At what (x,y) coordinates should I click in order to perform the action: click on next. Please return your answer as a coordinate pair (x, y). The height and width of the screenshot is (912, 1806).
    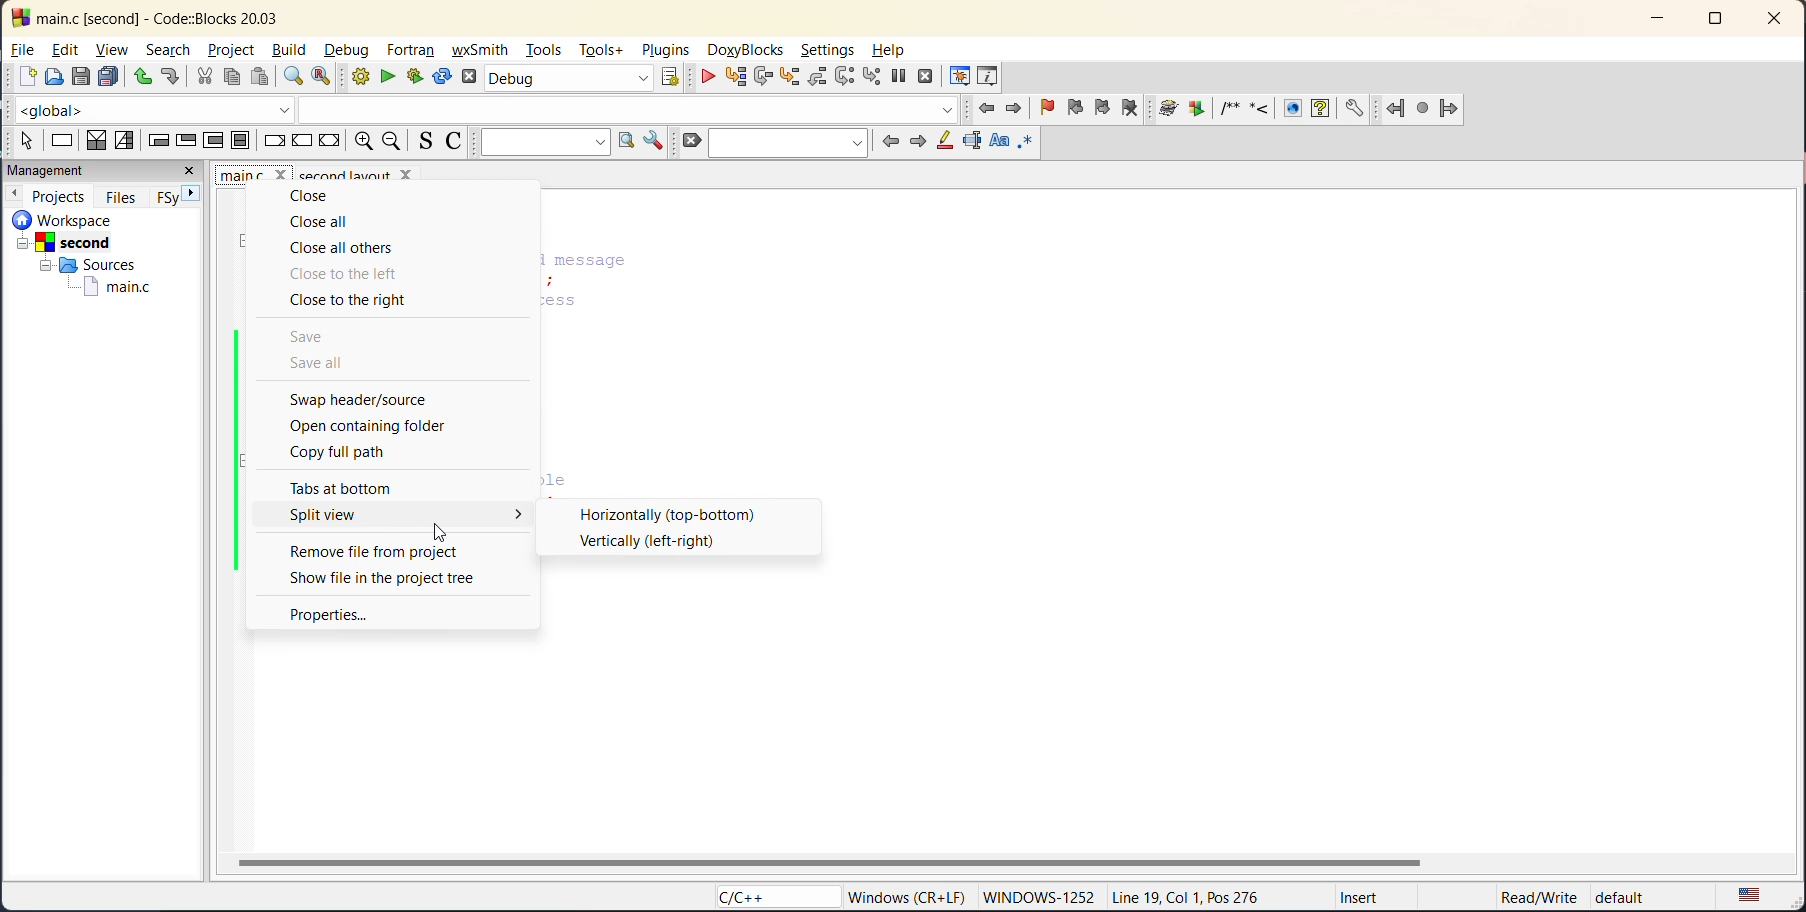
    Looking at the image, I should click on (917, 140).